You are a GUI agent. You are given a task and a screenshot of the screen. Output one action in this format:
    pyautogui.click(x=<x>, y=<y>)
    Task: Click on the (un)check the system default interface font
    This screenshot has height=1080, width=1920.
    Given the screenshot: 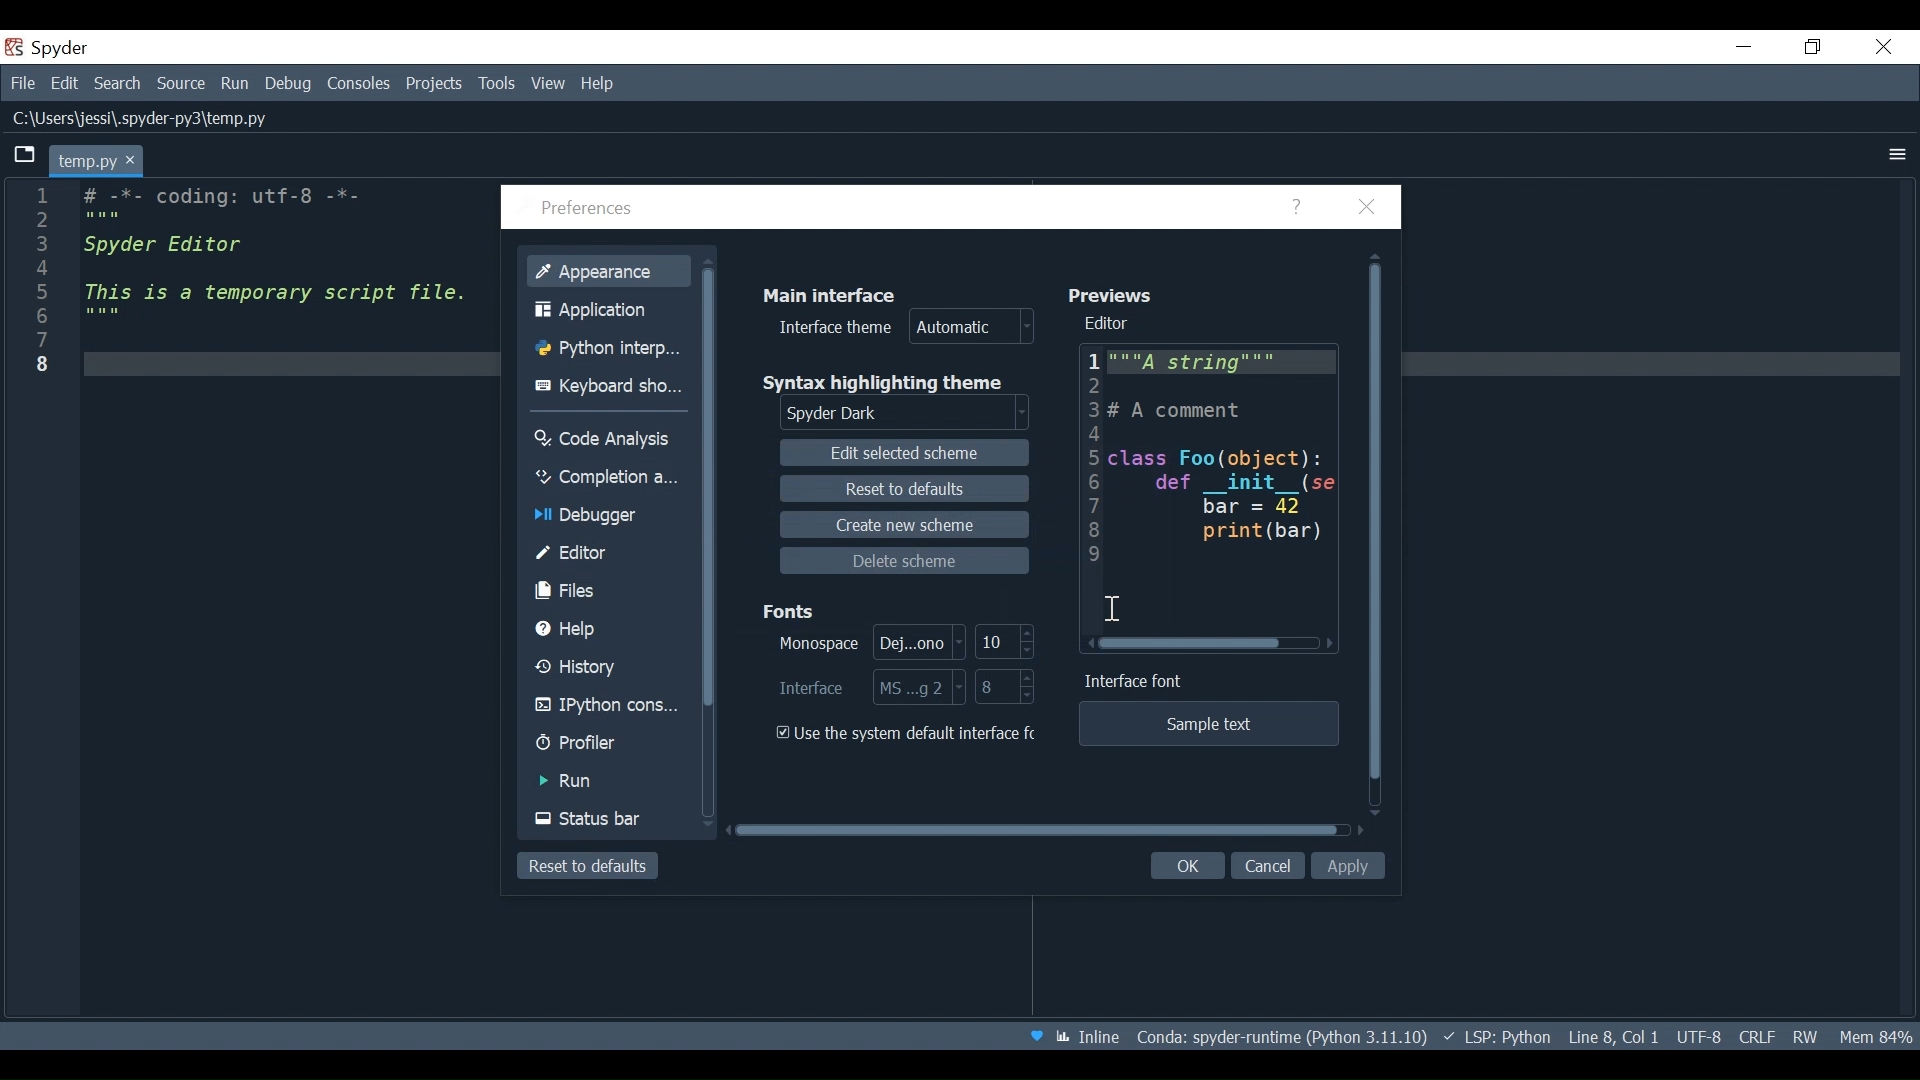 What is the action you would take?
    pyautogui.click(x=911, y=733)
    